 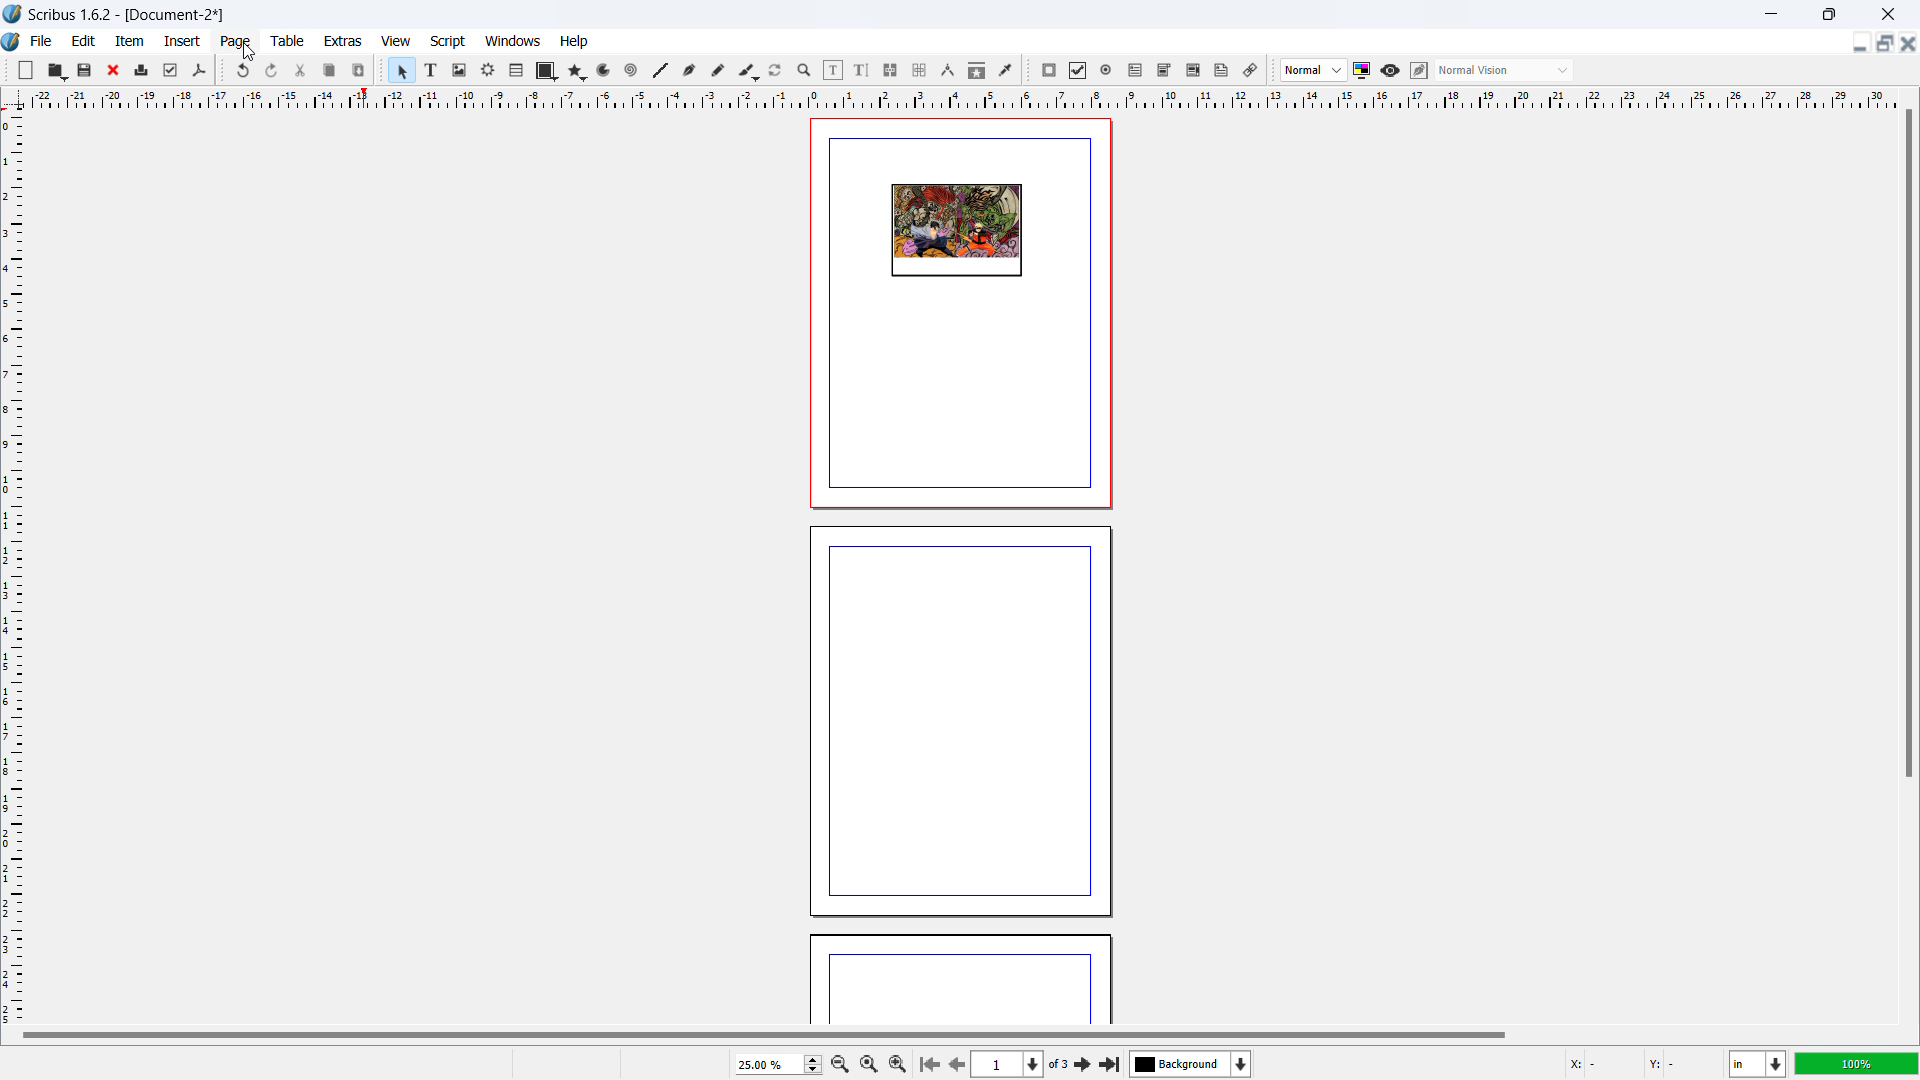 I want to click on minimize window, so click(x=1769, y=14).